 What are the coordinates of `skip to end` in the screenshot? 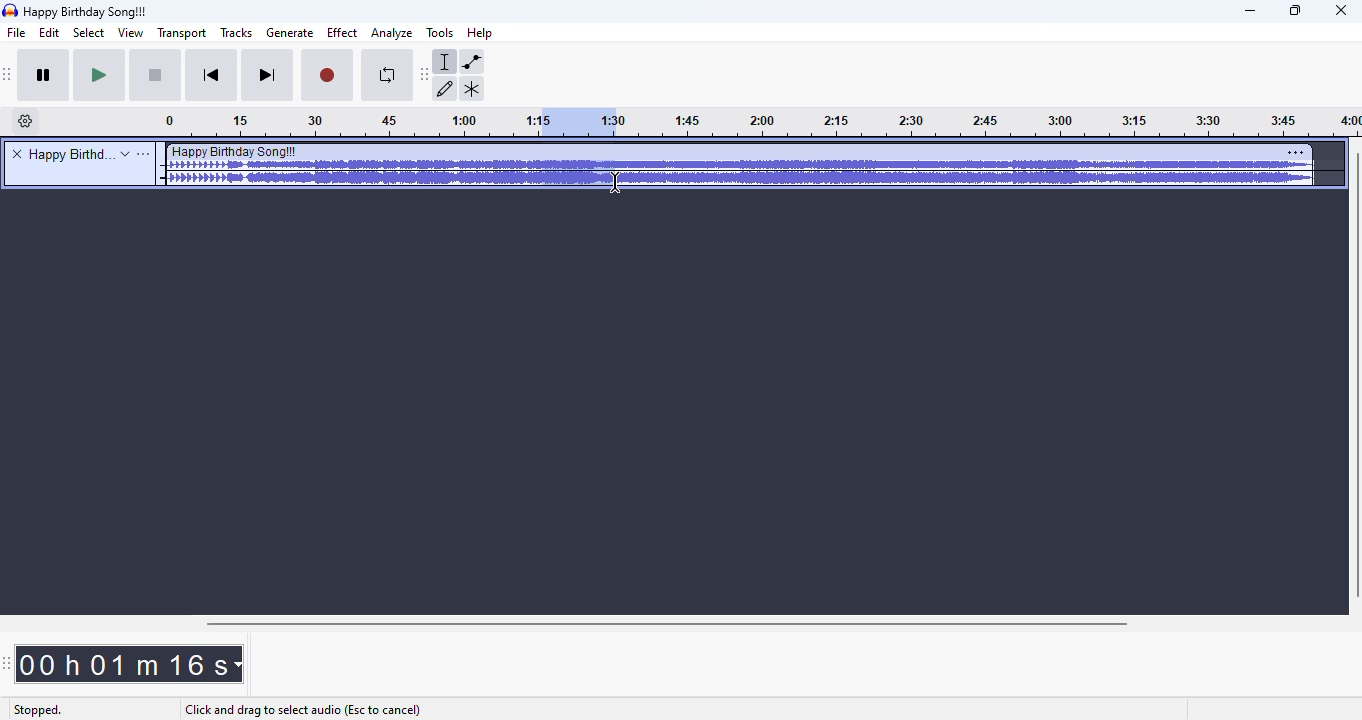 It's located at (268, 76).